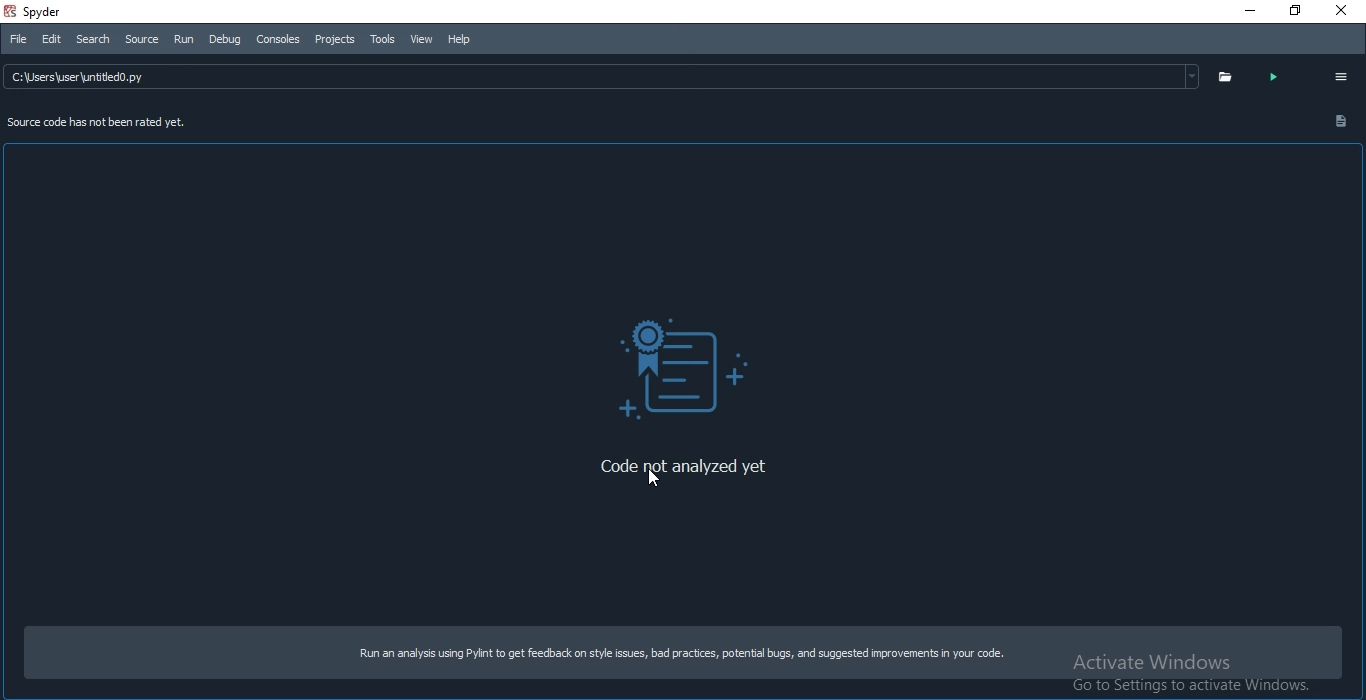  Describe the element at coordinates (678, 655) in the screenshot. I see `Run an analysis using Pyint to get feedback on style issues, bad practices, potential bugs, and suggested improvements in your code.` at that location.